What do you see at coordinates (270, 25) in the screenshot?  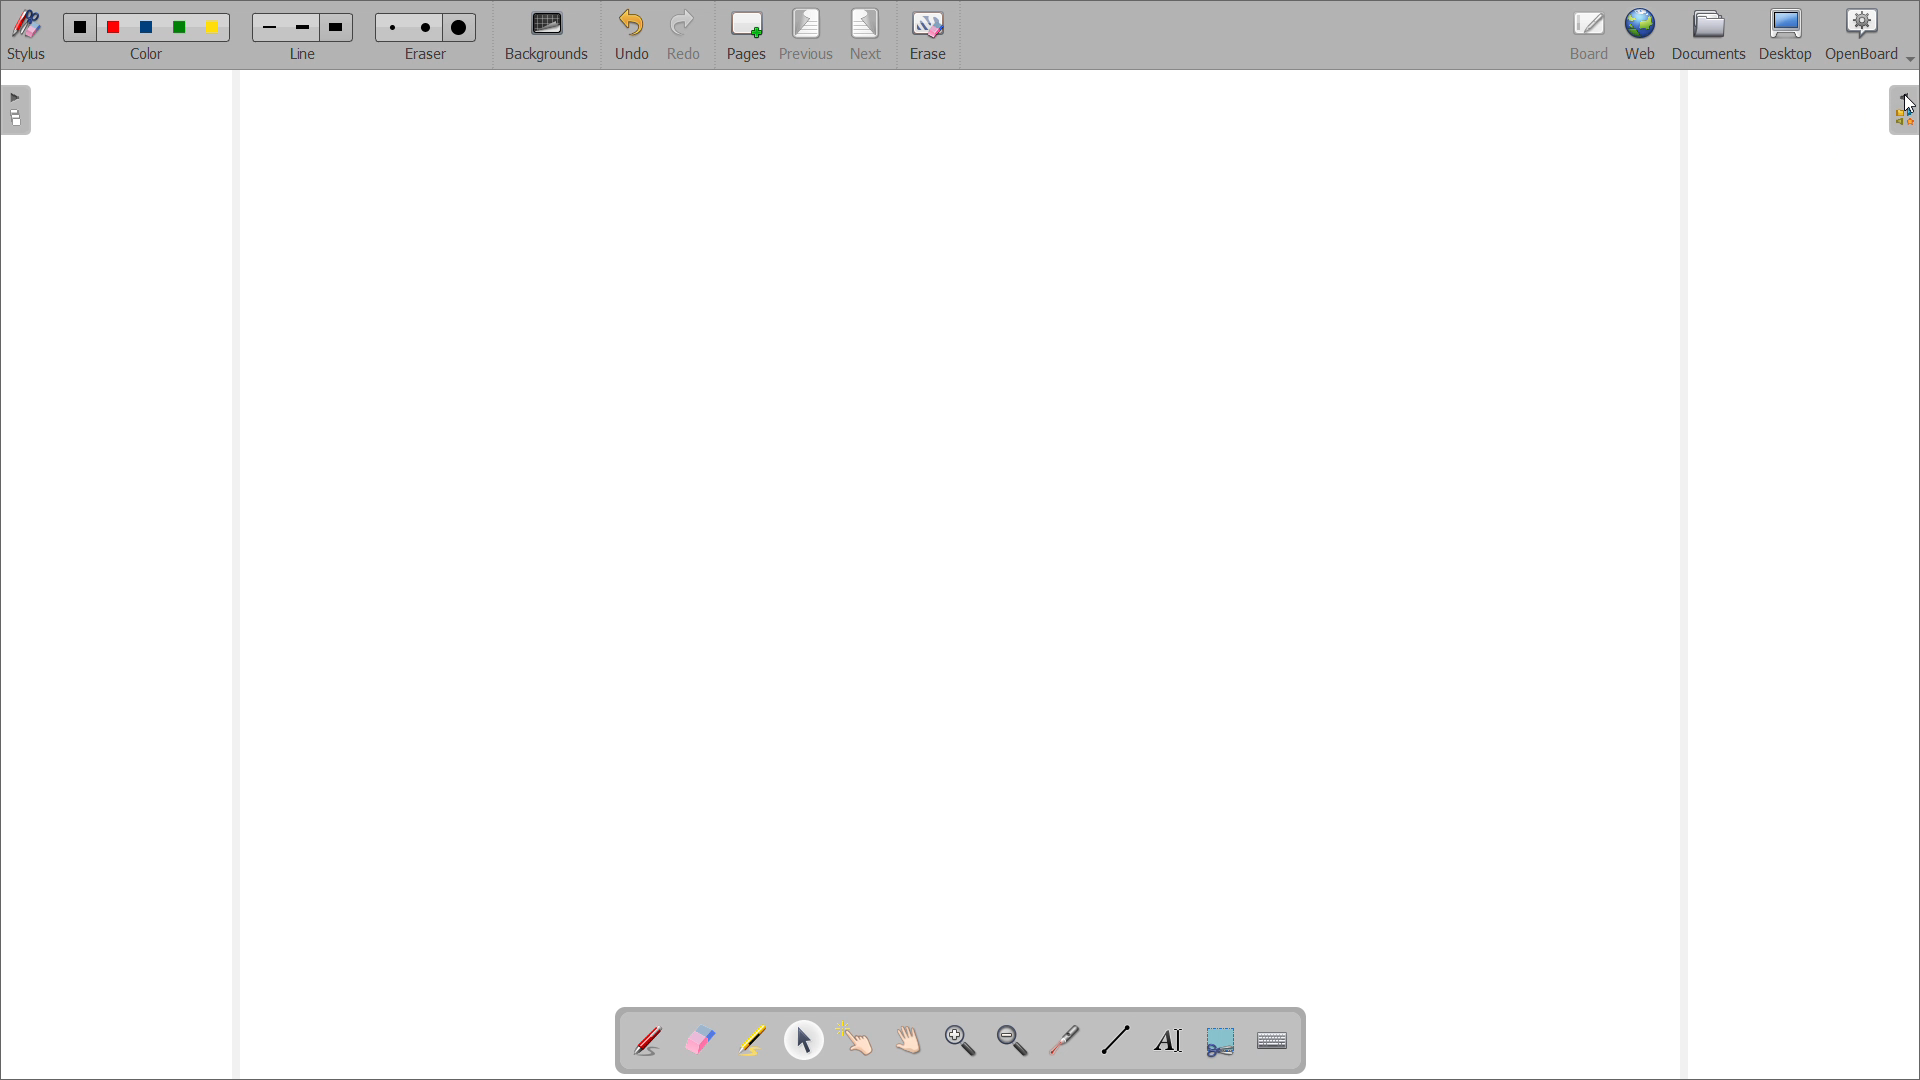 I see `Small line` at bounding box center [270, 25].